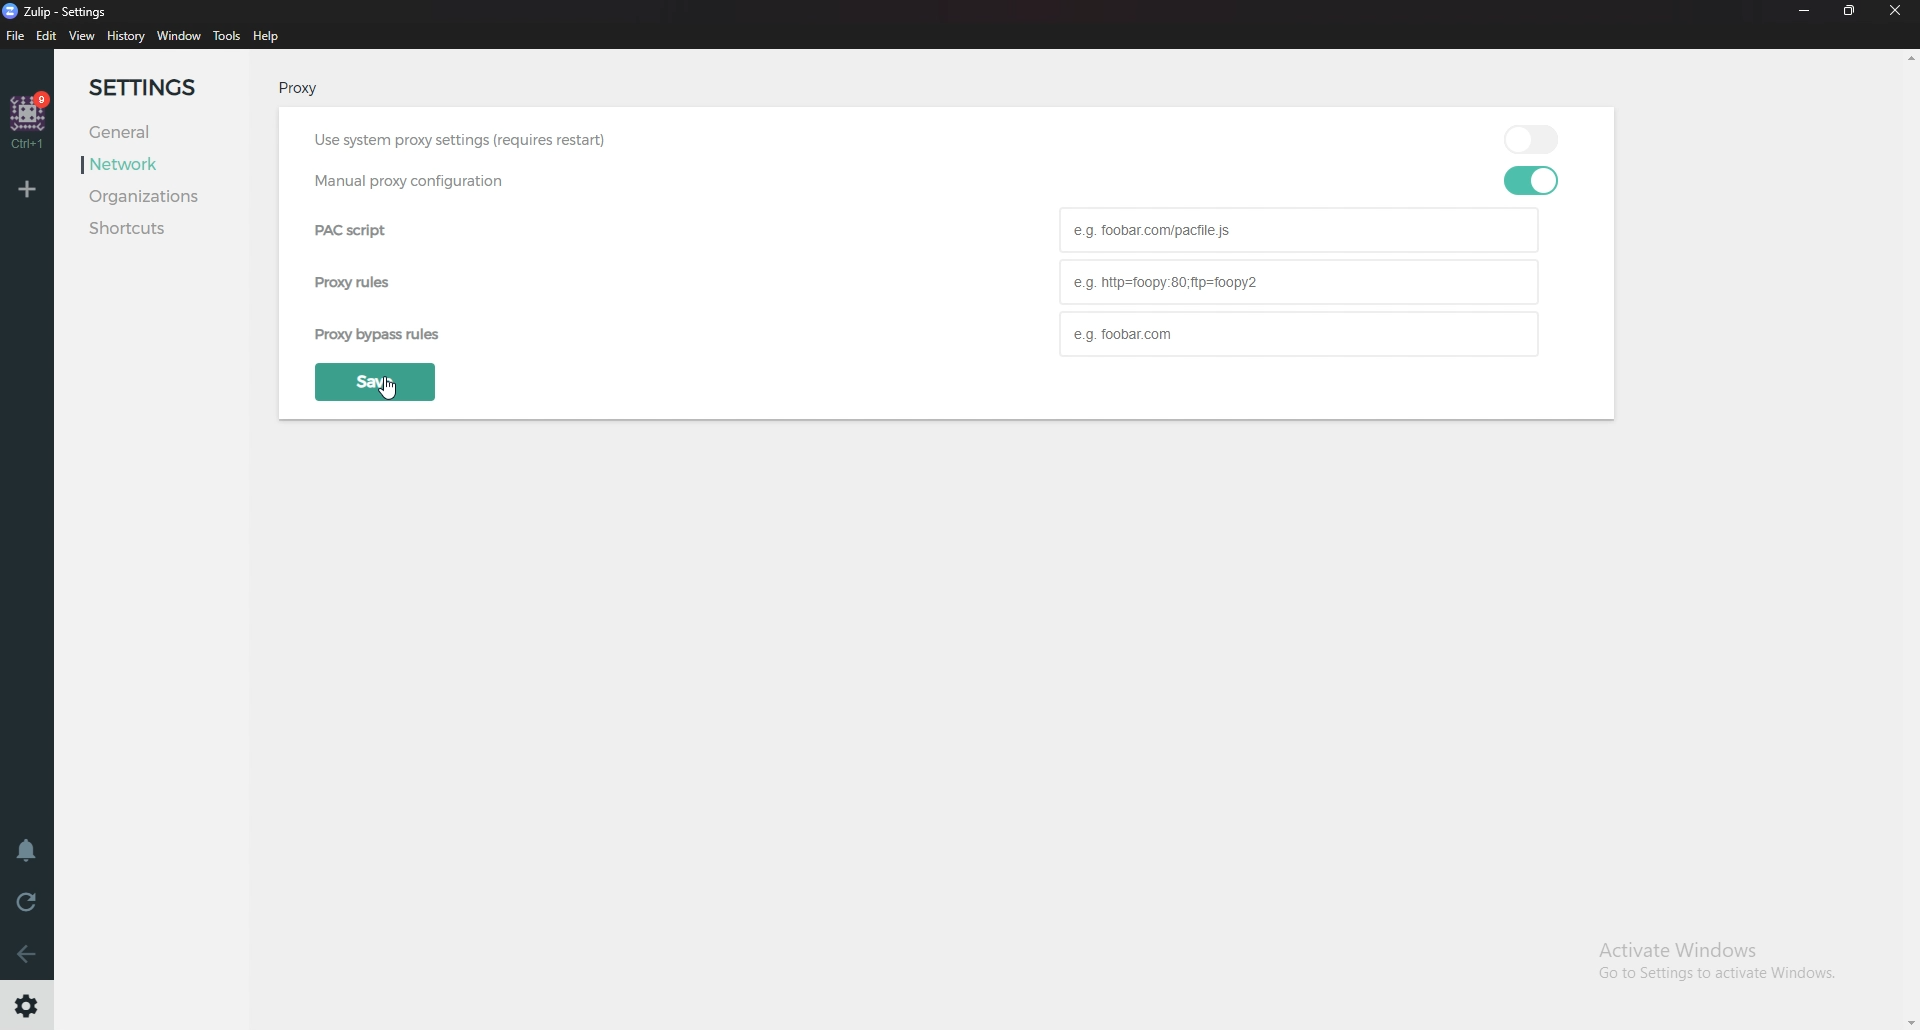 The width and height of the screenshot is (1920, 1030). Describe the element at coordinates (145, 164) in the screenshot. I see `Network` at that location.